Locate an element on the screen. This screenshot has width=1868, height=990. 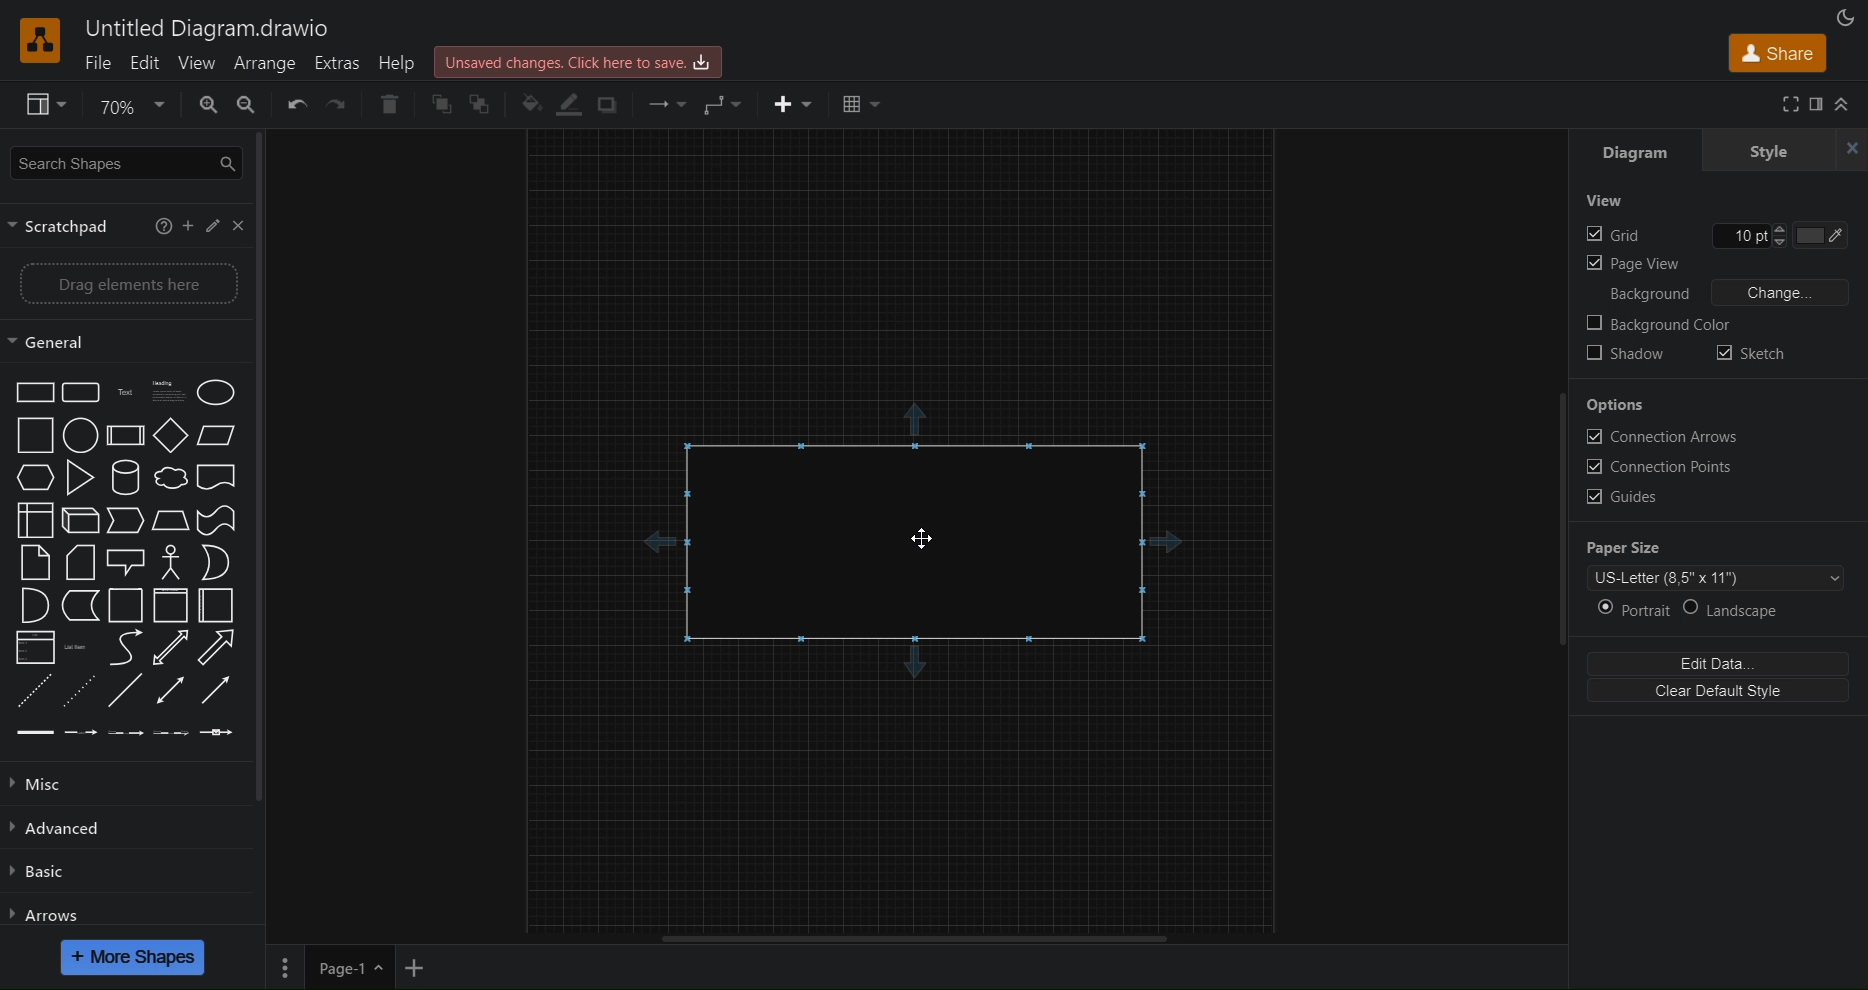
Waypoints is located at coordinates (722, 103).